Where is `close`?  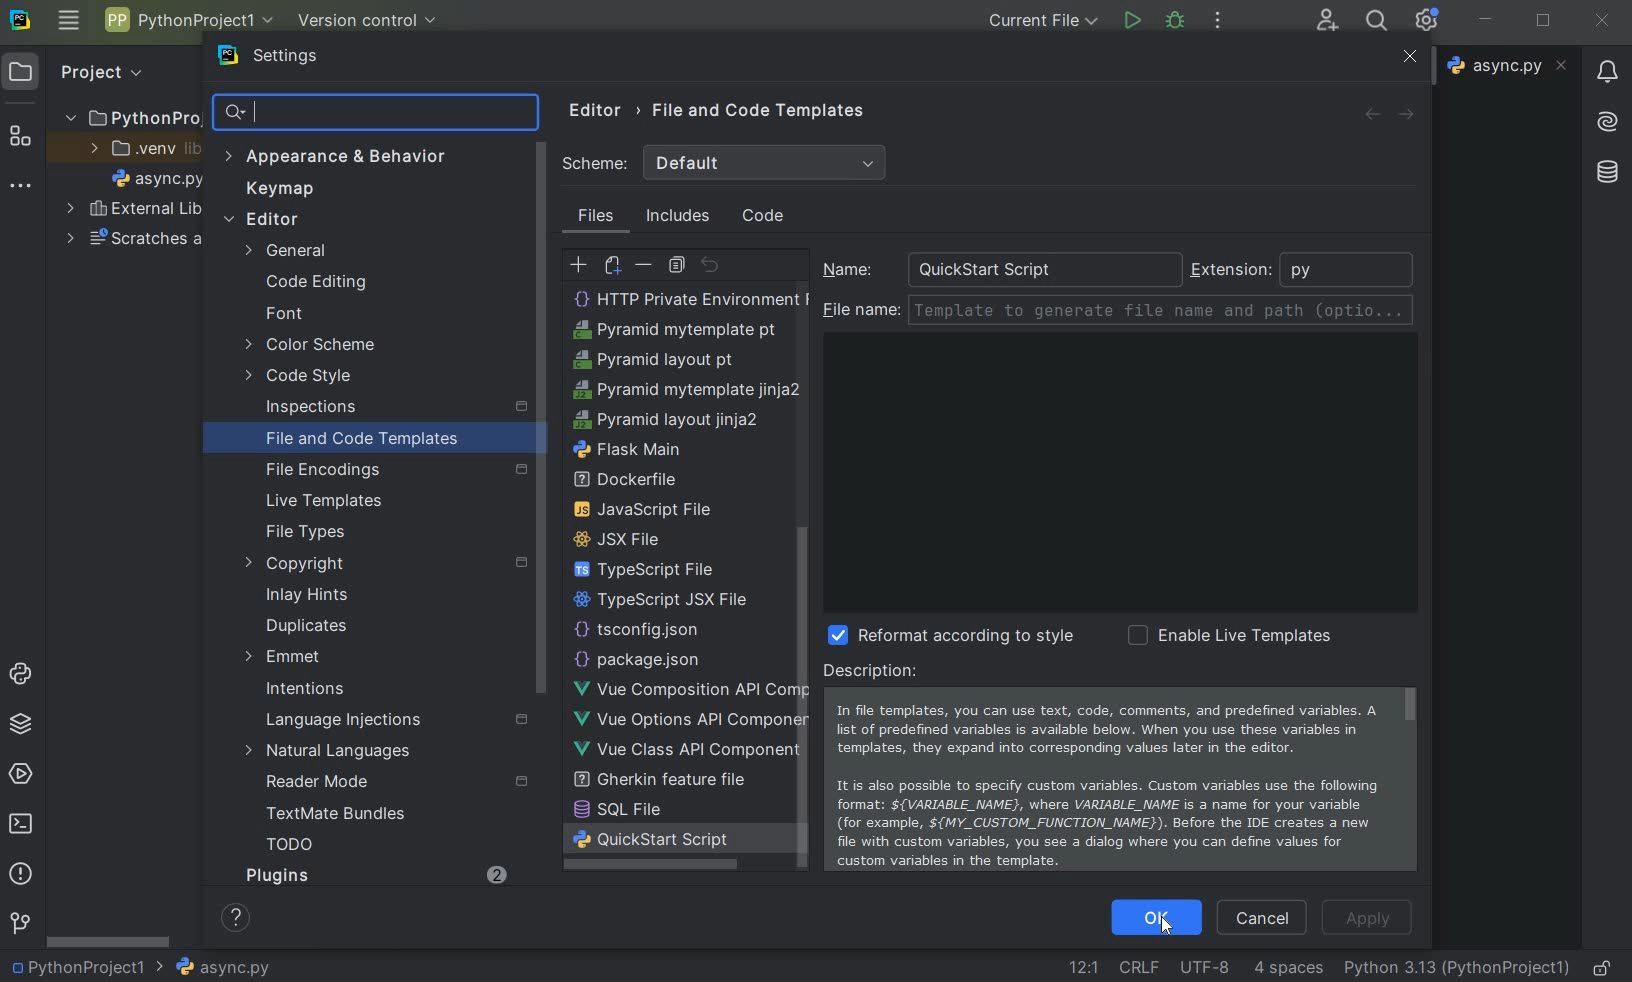 close is located at coordinates (1603, 20).